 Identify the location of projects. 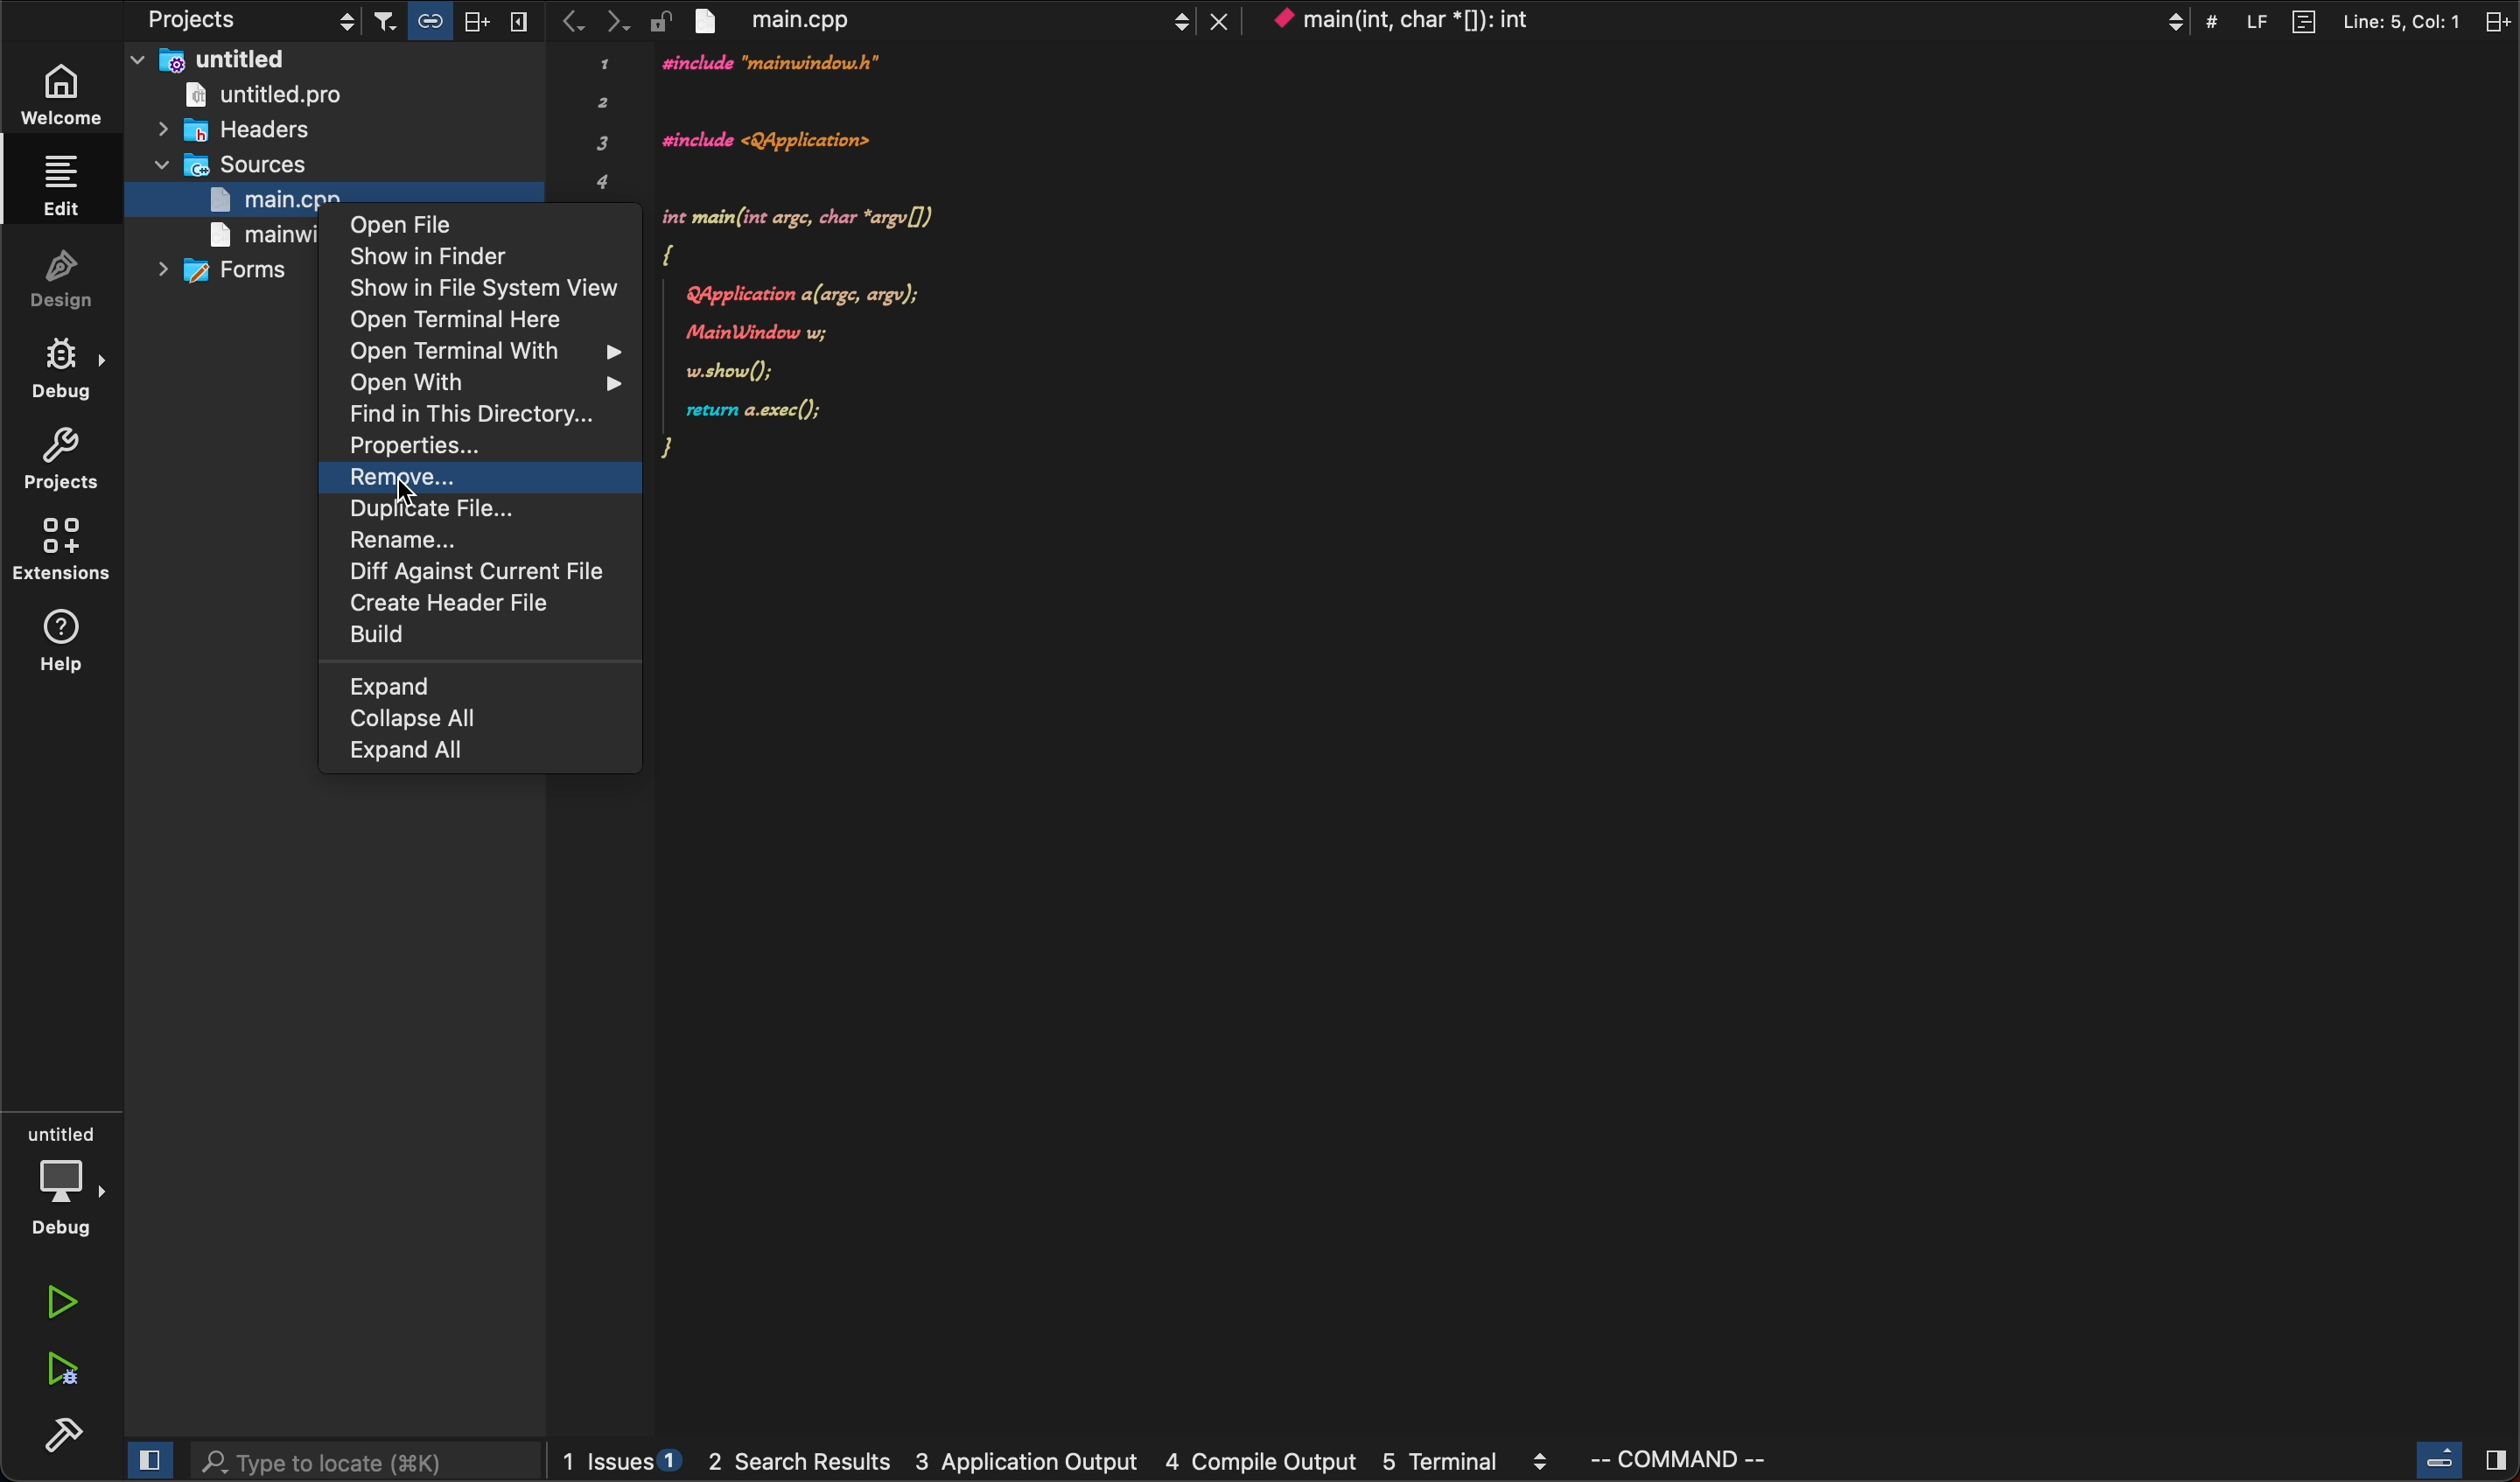
(200, 20).